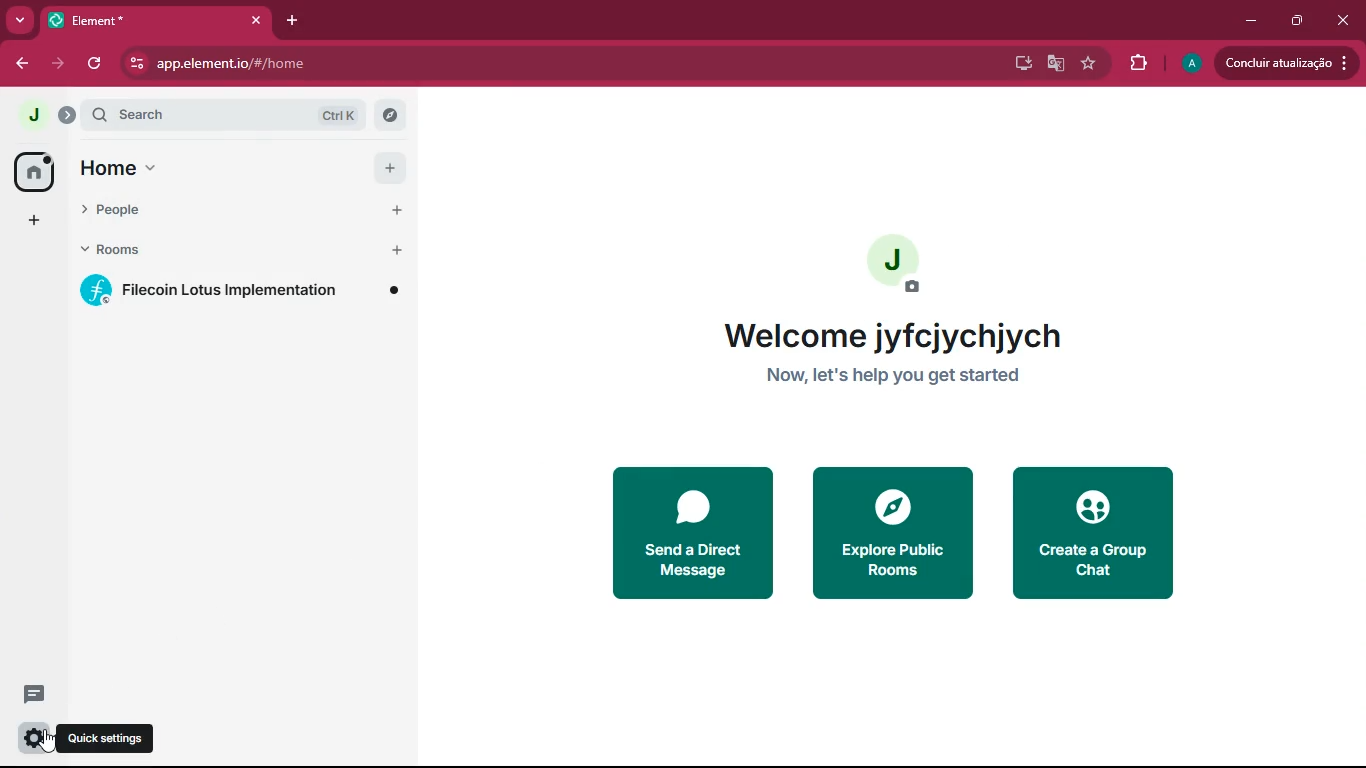 Image resolution: width=1366 pixels, height=768 pixels. What do you see at coordinates (25, 64) in the screenshot?
I see `back` at bounding box center [25, 64].